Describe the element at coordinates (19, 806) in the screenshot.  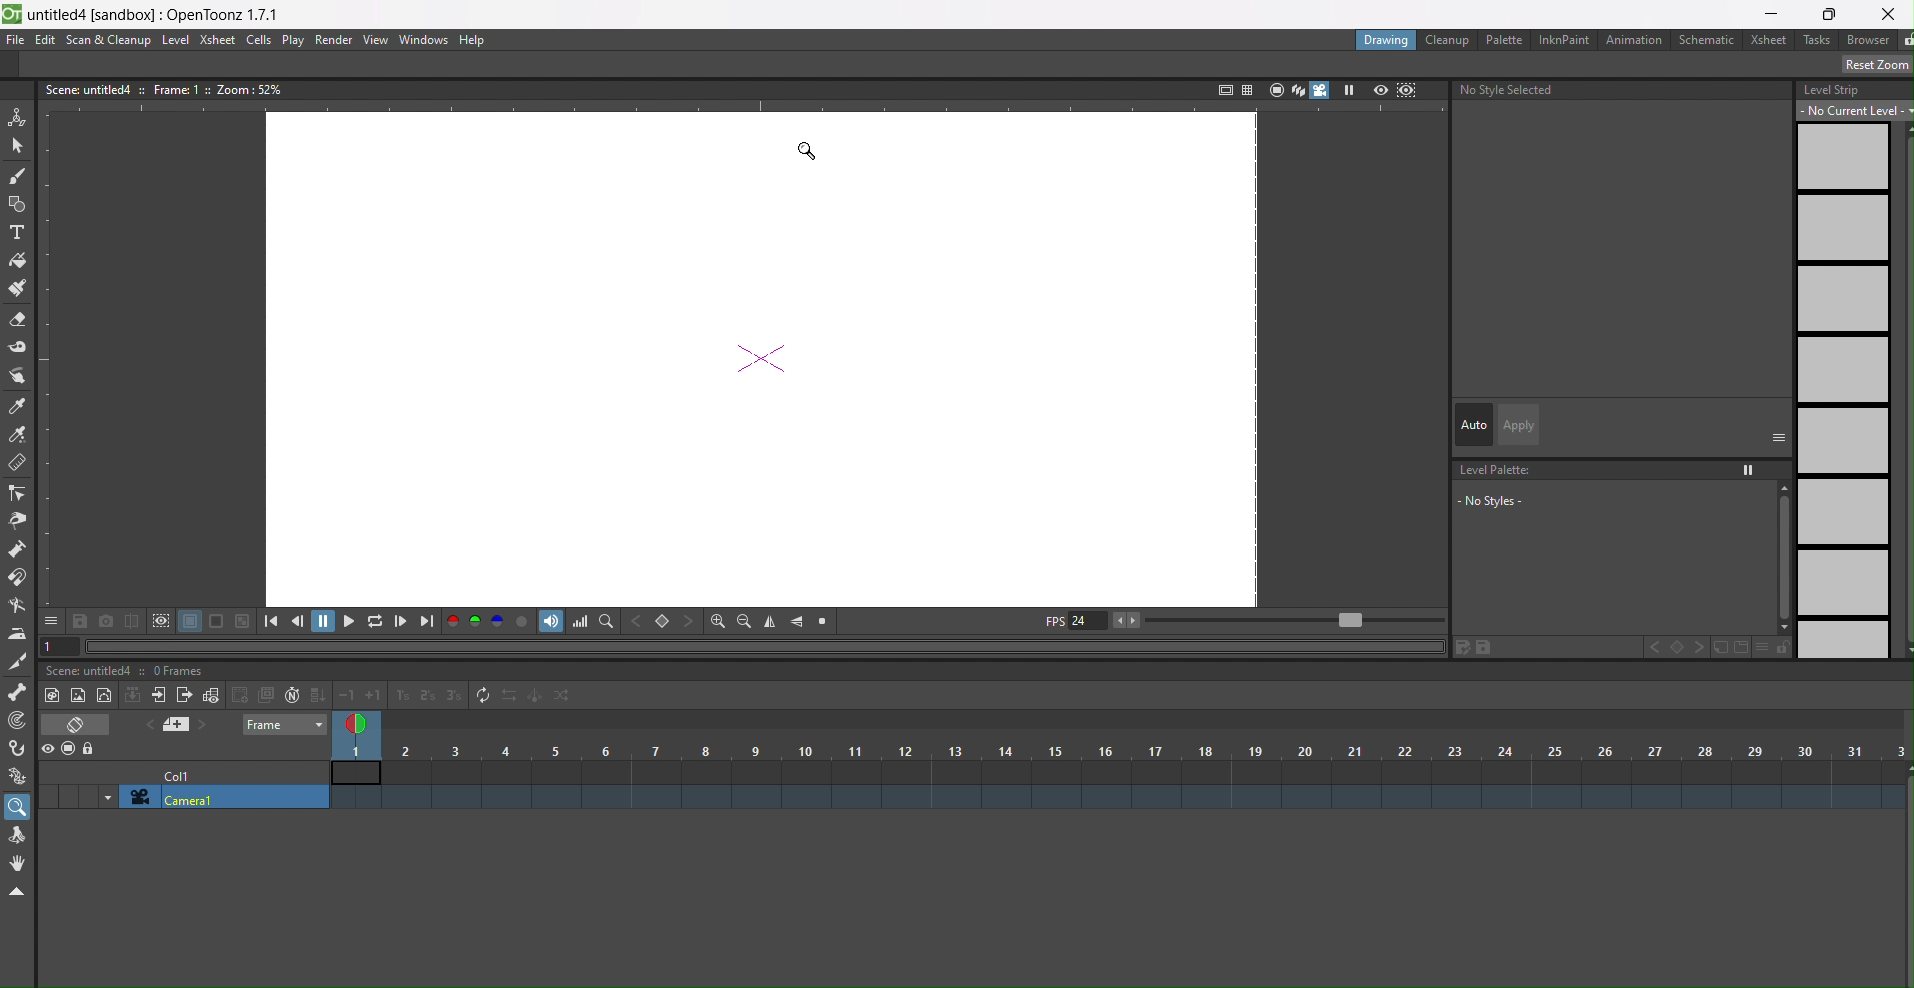
I see `magnifier tool` at that location.